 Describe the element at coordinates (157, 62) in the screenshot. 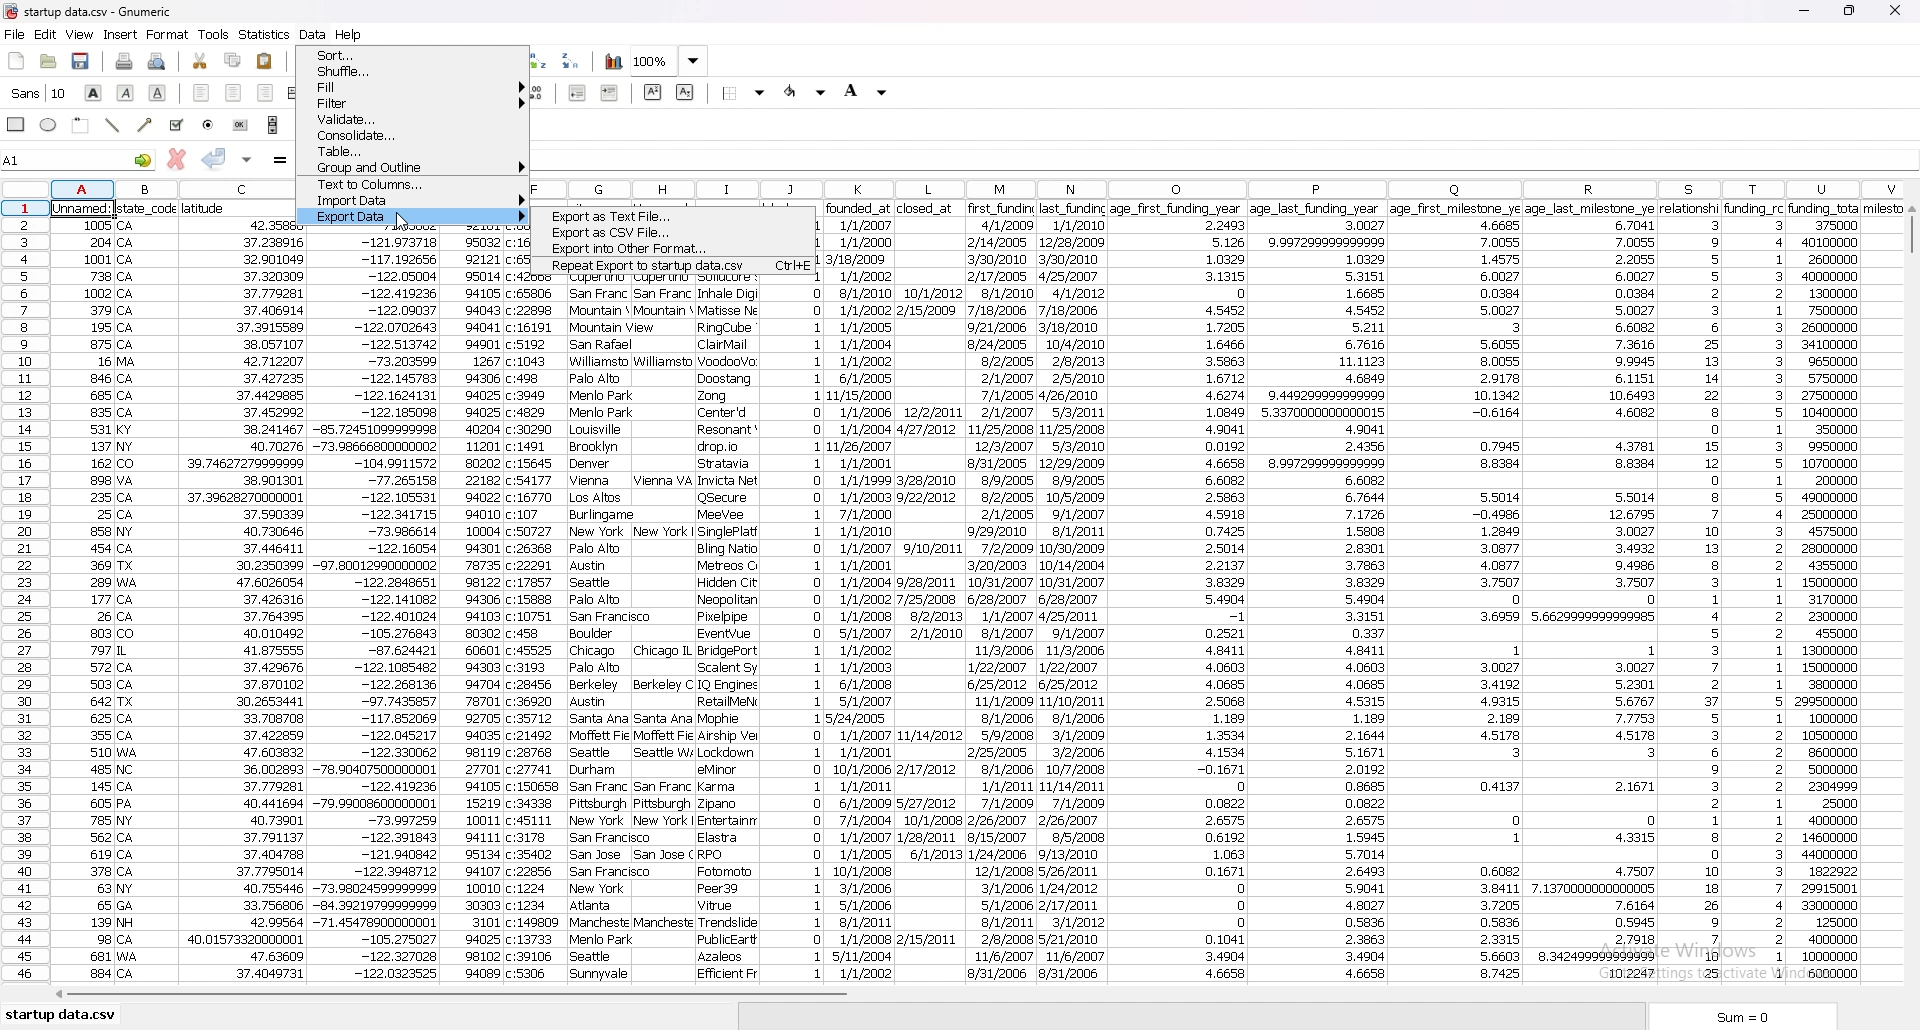

I see `print preview` at that location.